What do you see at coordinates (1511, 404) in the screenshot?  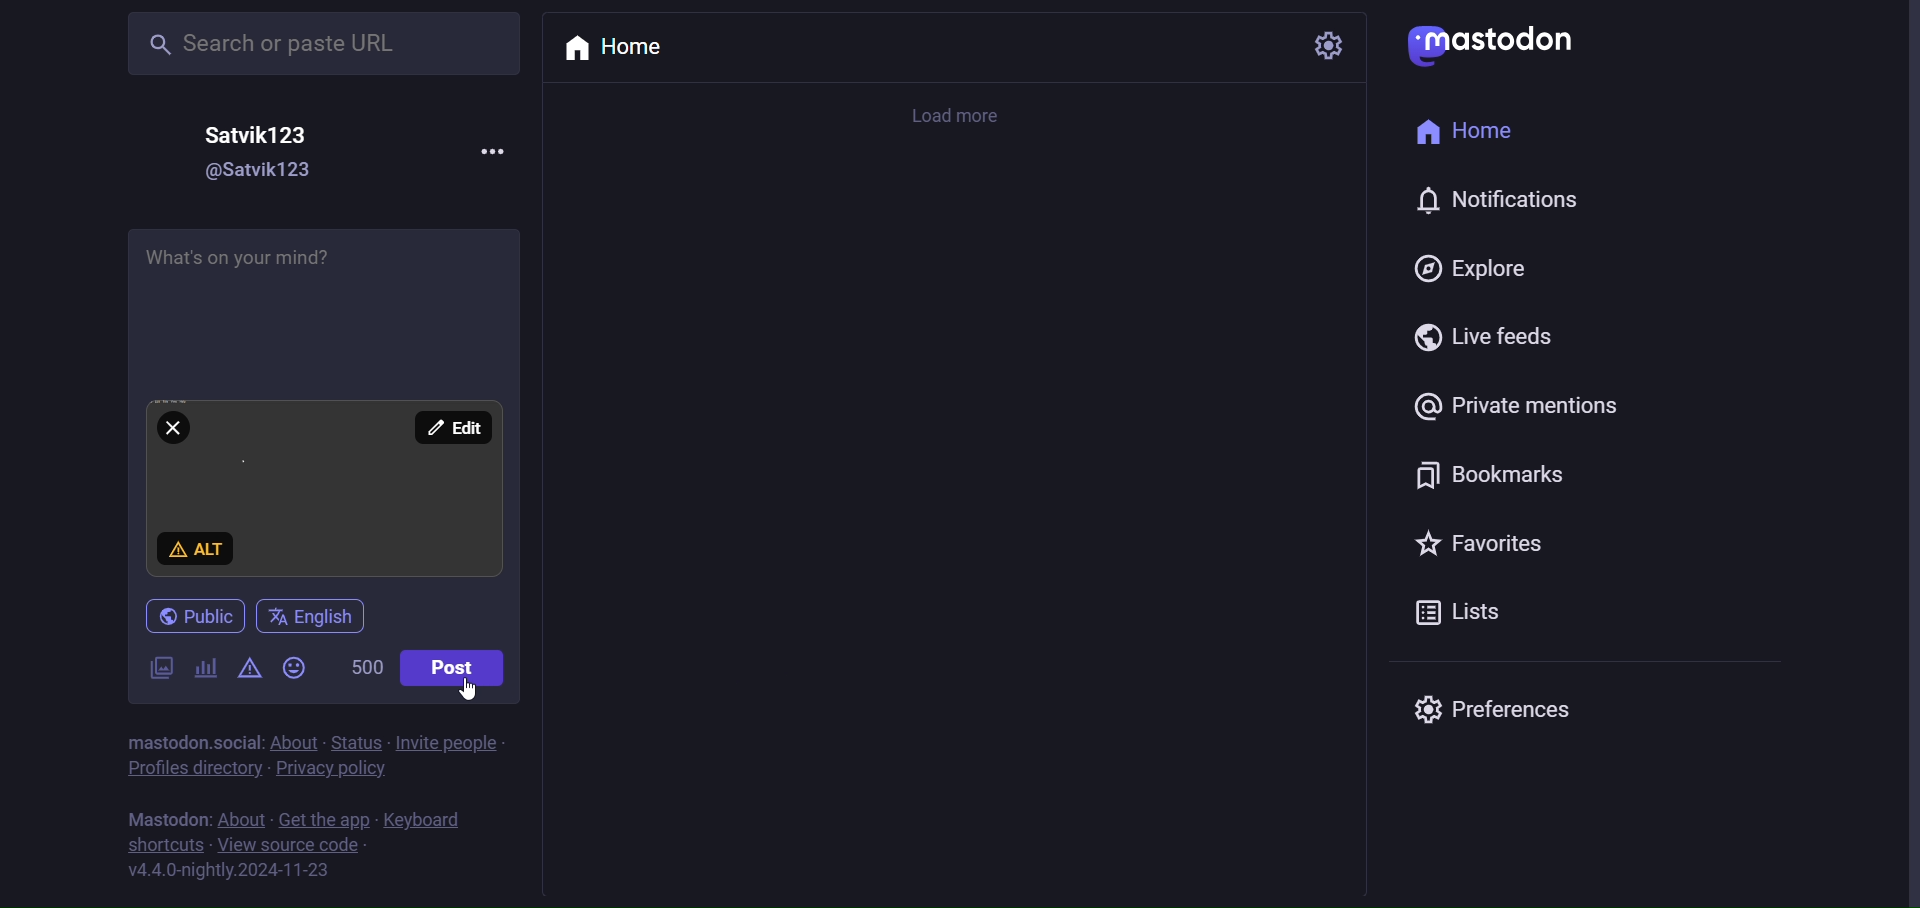 I see `private mention` at bounding box center [1511, 404].